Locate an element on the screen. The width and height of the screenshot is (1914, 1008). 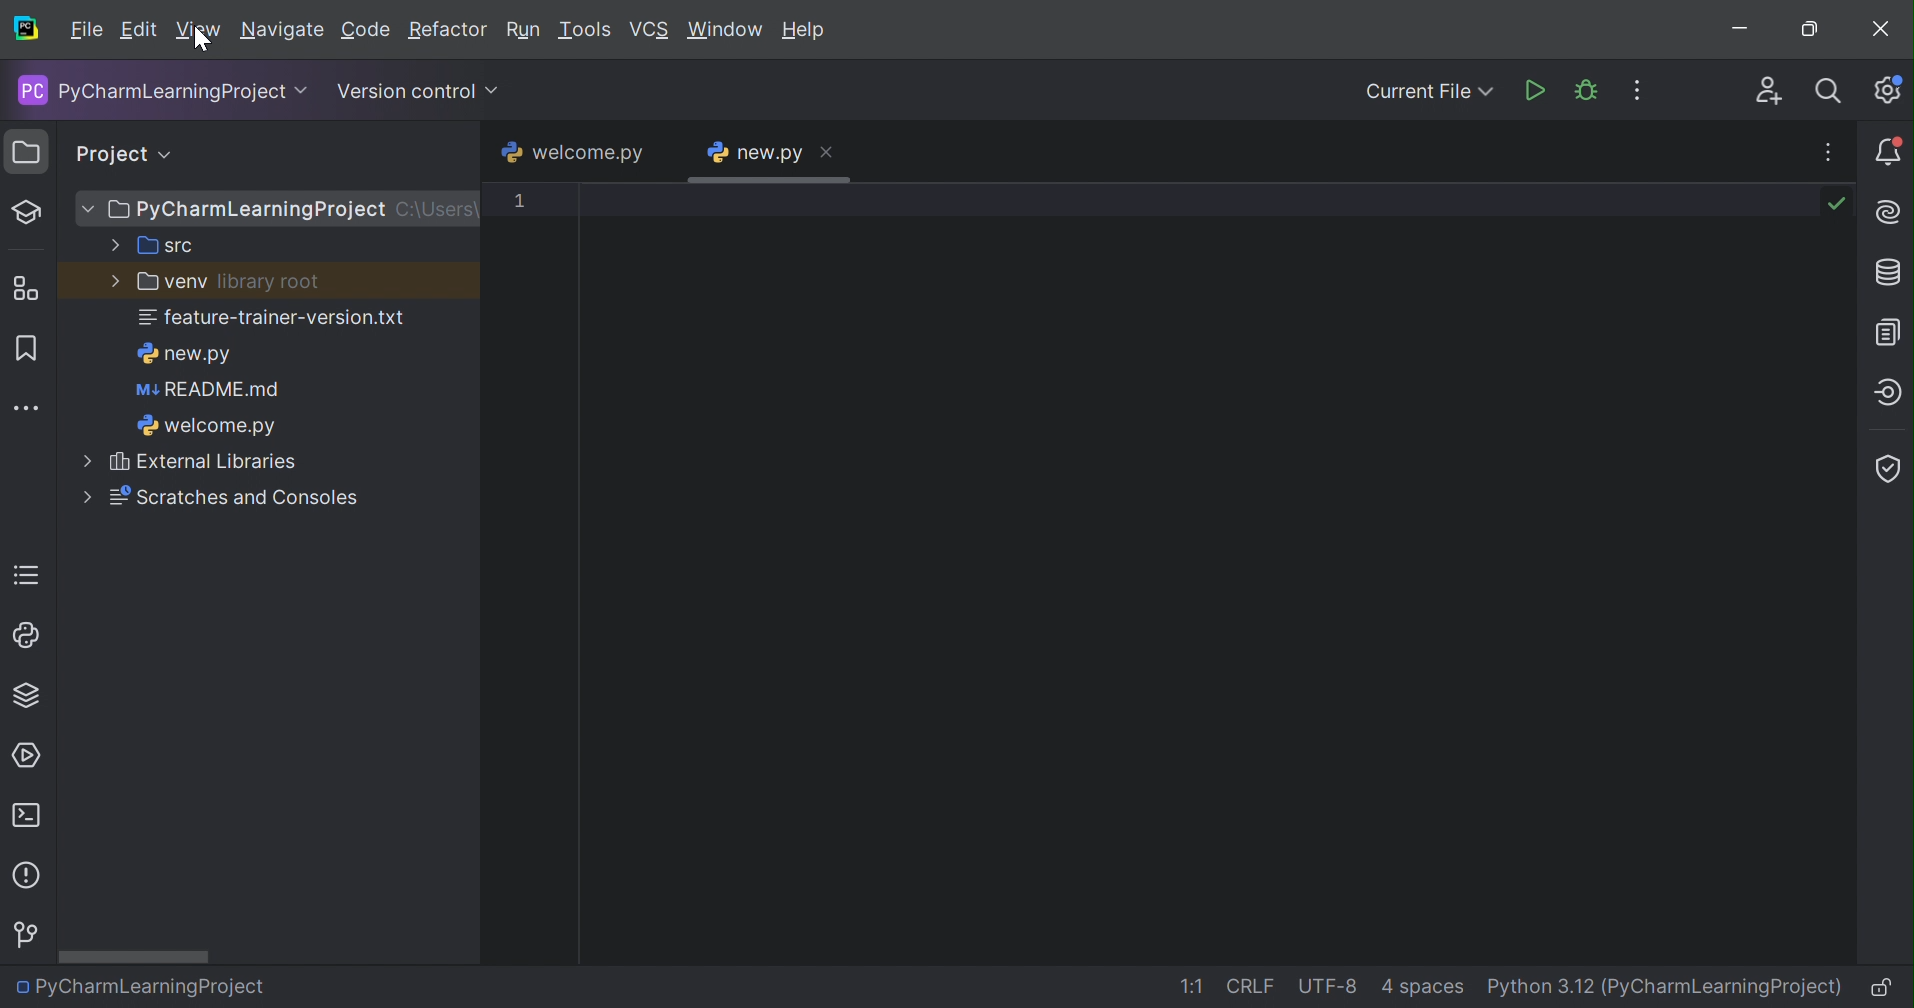
new.py is located at coordinates (755, 152).